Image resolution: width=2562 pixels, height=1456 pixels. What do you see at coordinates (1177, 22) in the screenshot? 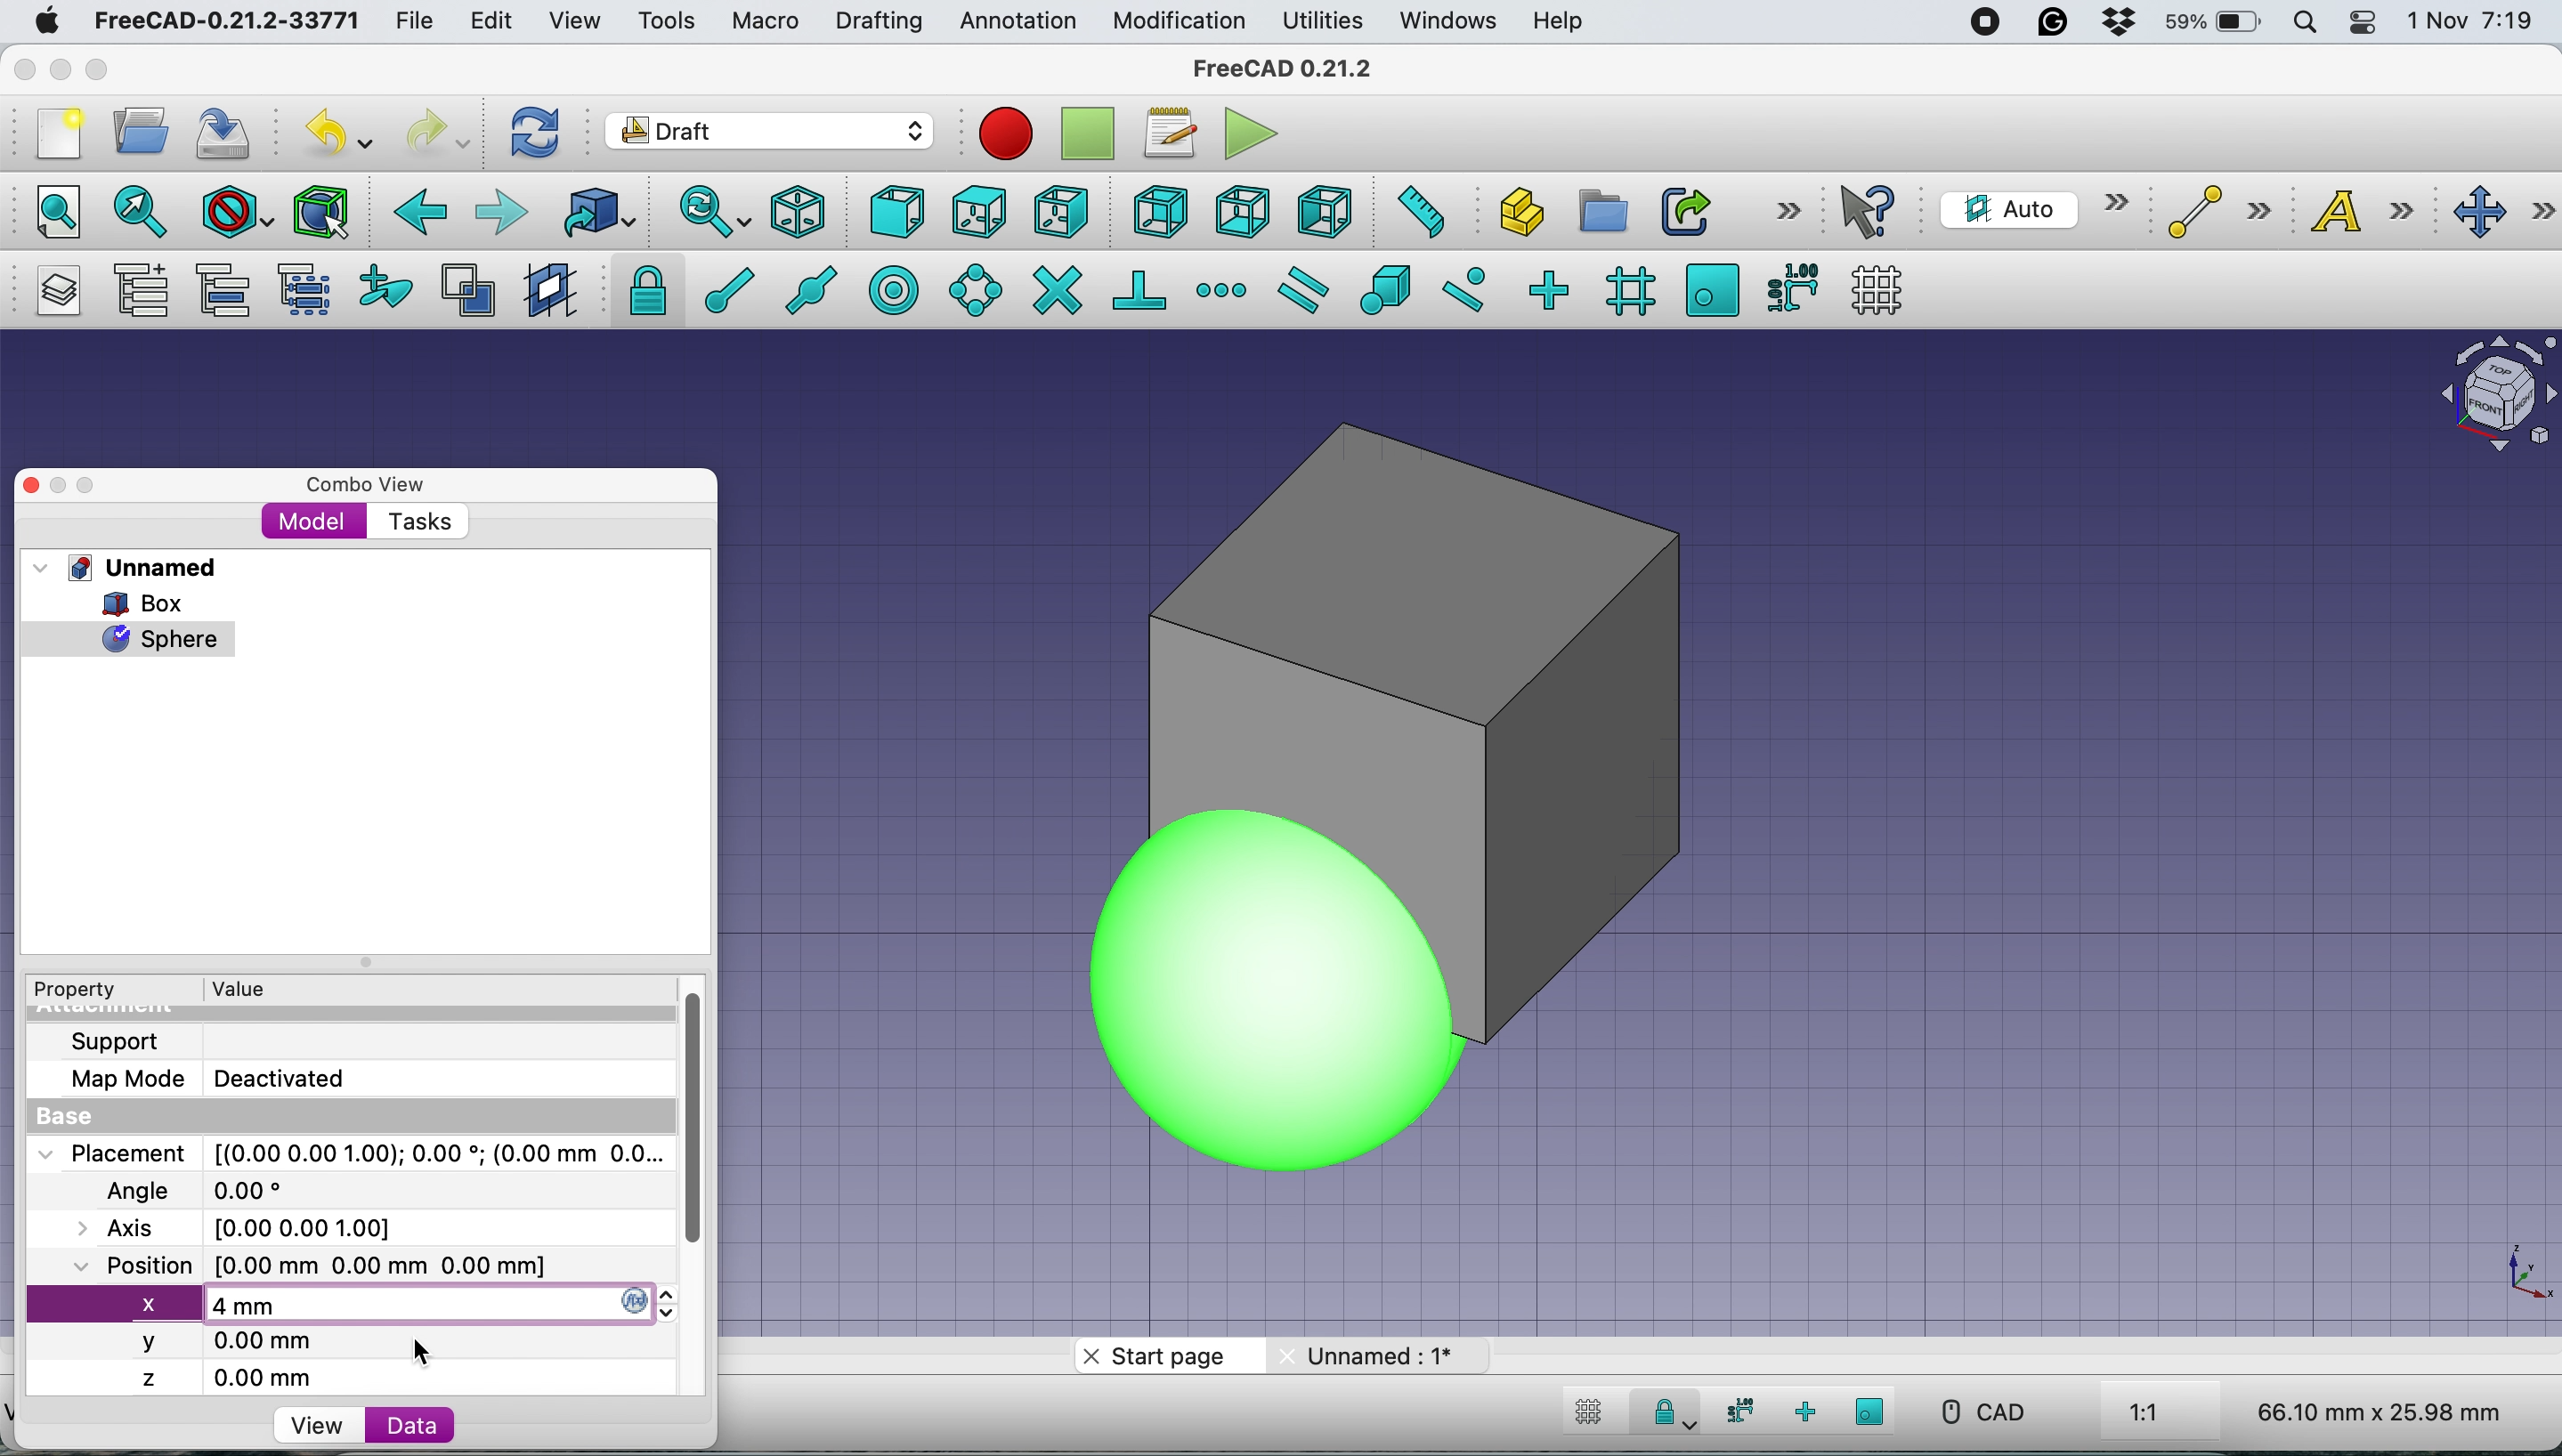
I see `modification` at bounding box center [1177, 22].